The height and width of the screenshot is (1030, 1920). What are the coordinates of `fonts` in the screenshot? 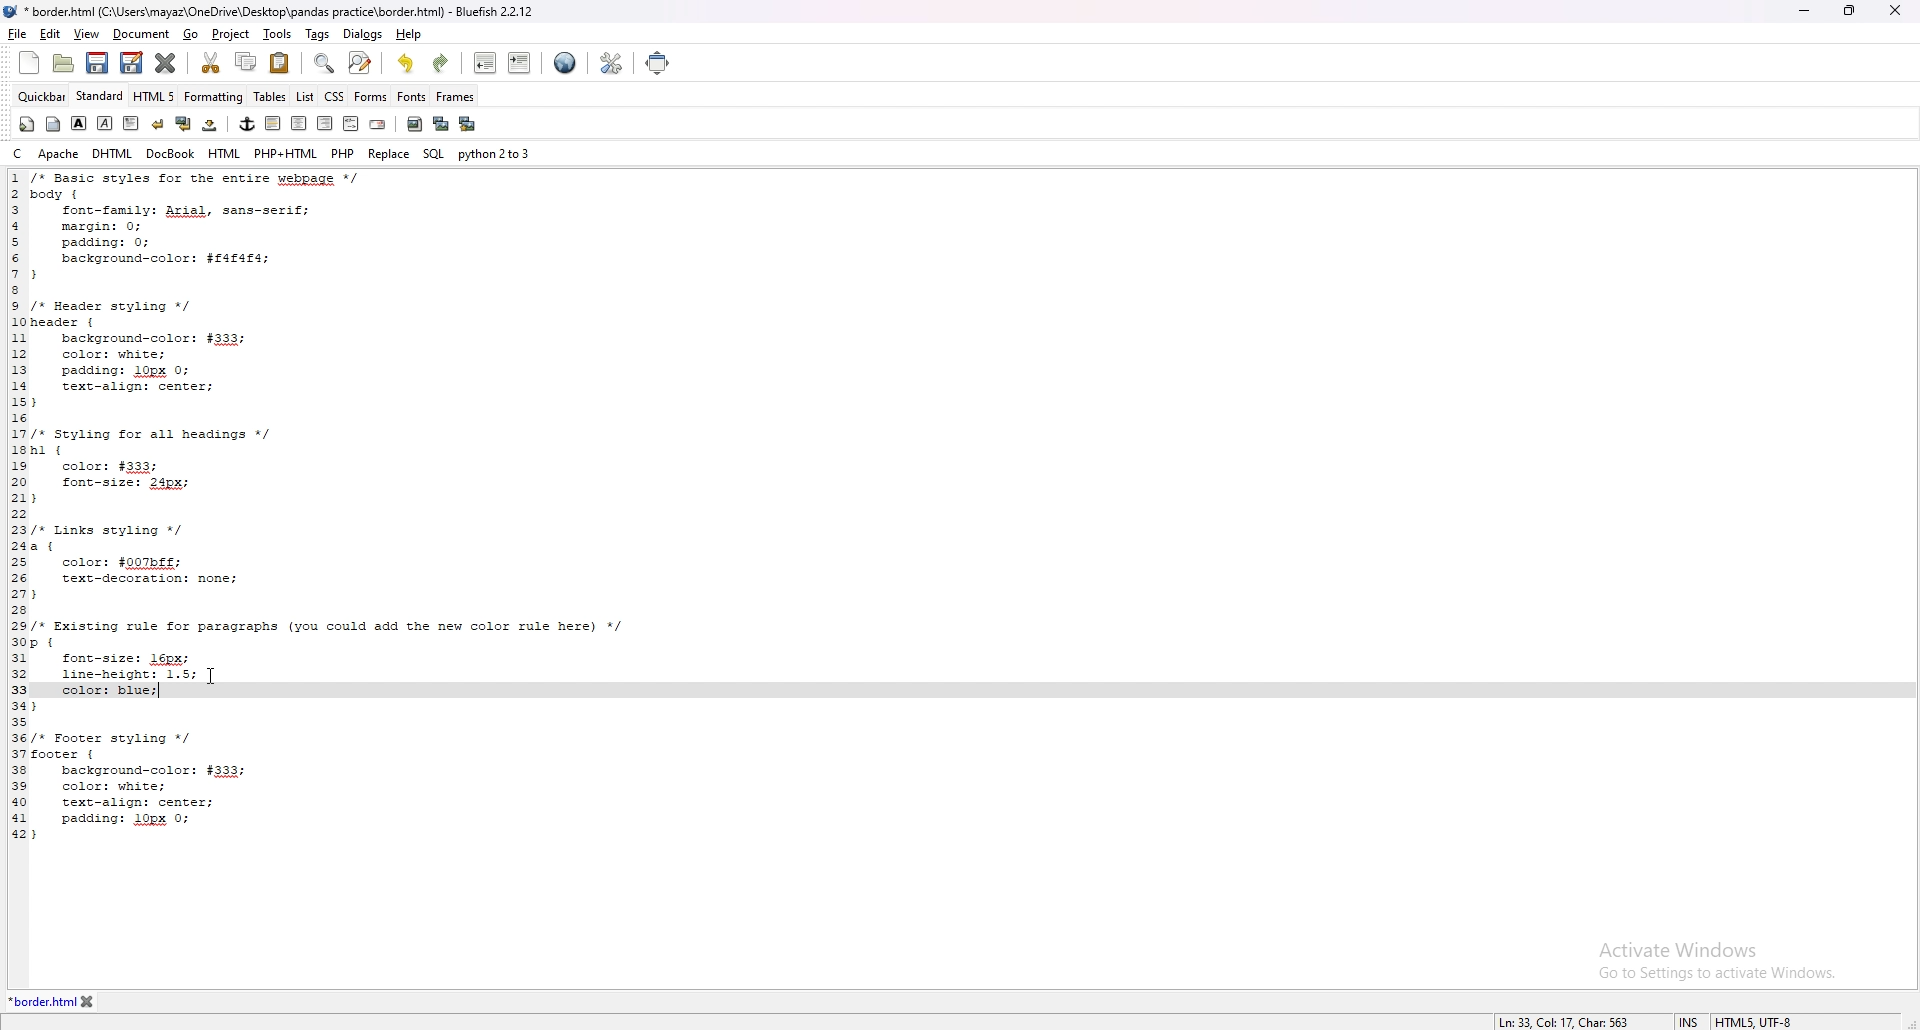 It's located at (412, 96).